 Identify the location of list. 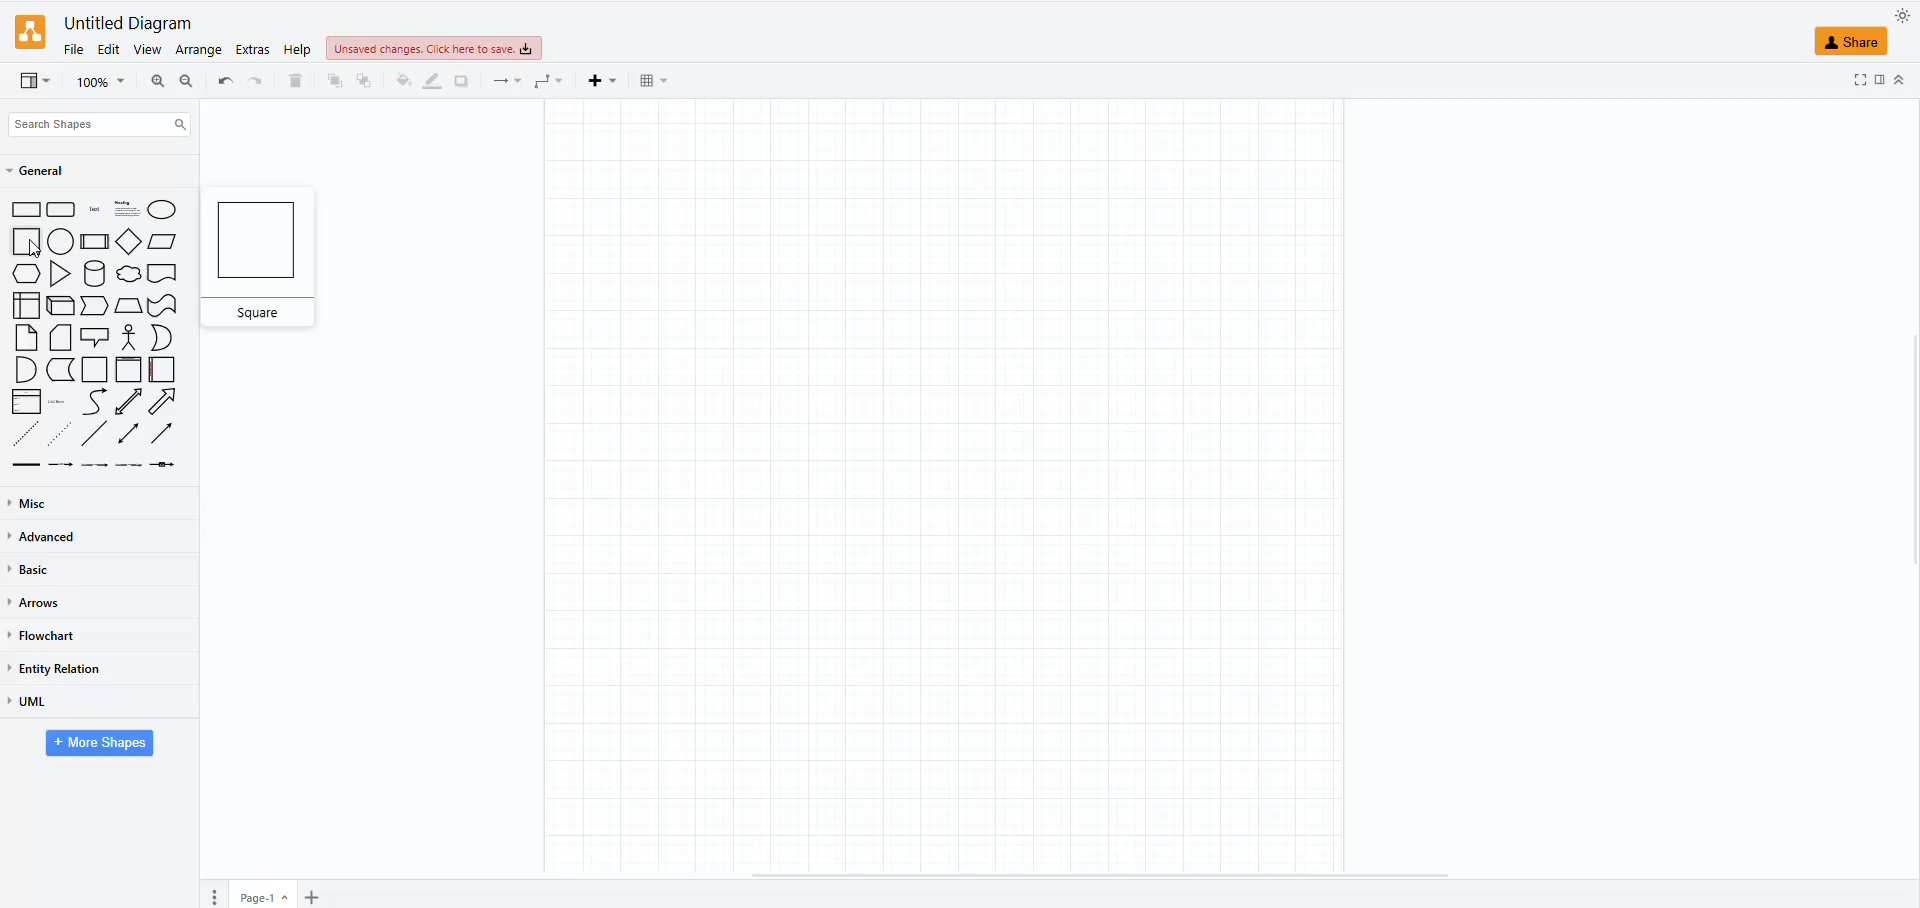
(27, 402).